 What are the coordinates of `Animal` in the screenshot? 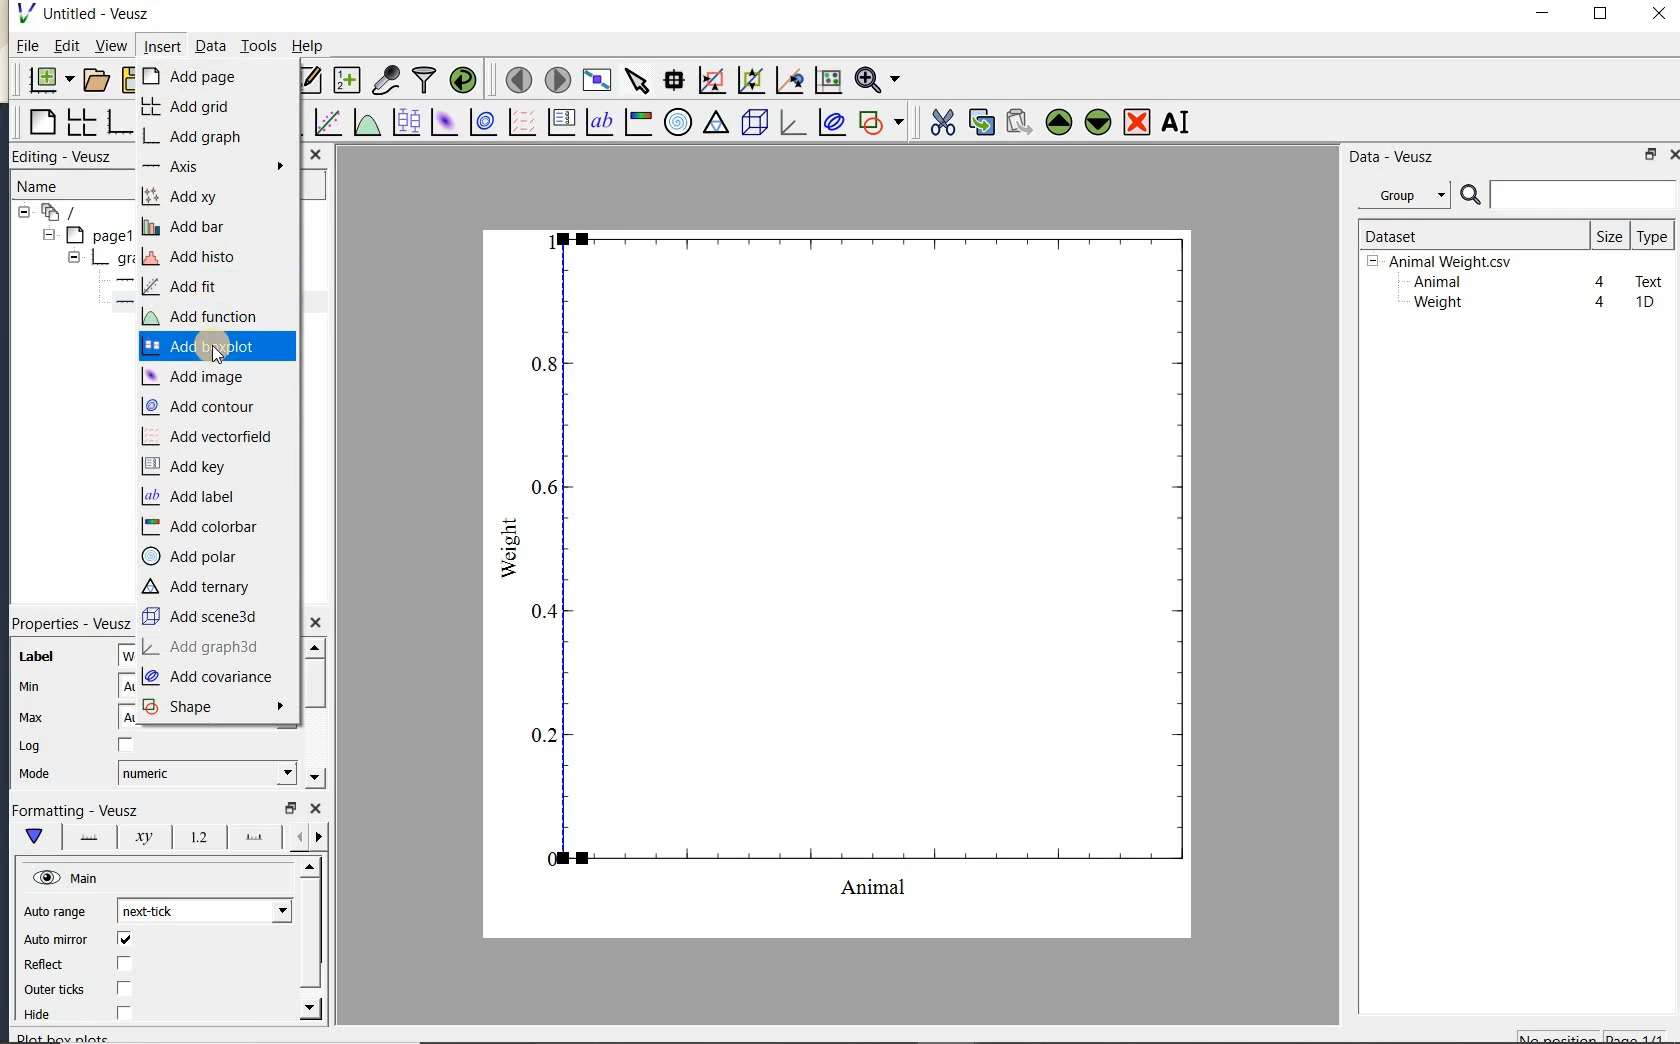 It's located at (1435, 283).